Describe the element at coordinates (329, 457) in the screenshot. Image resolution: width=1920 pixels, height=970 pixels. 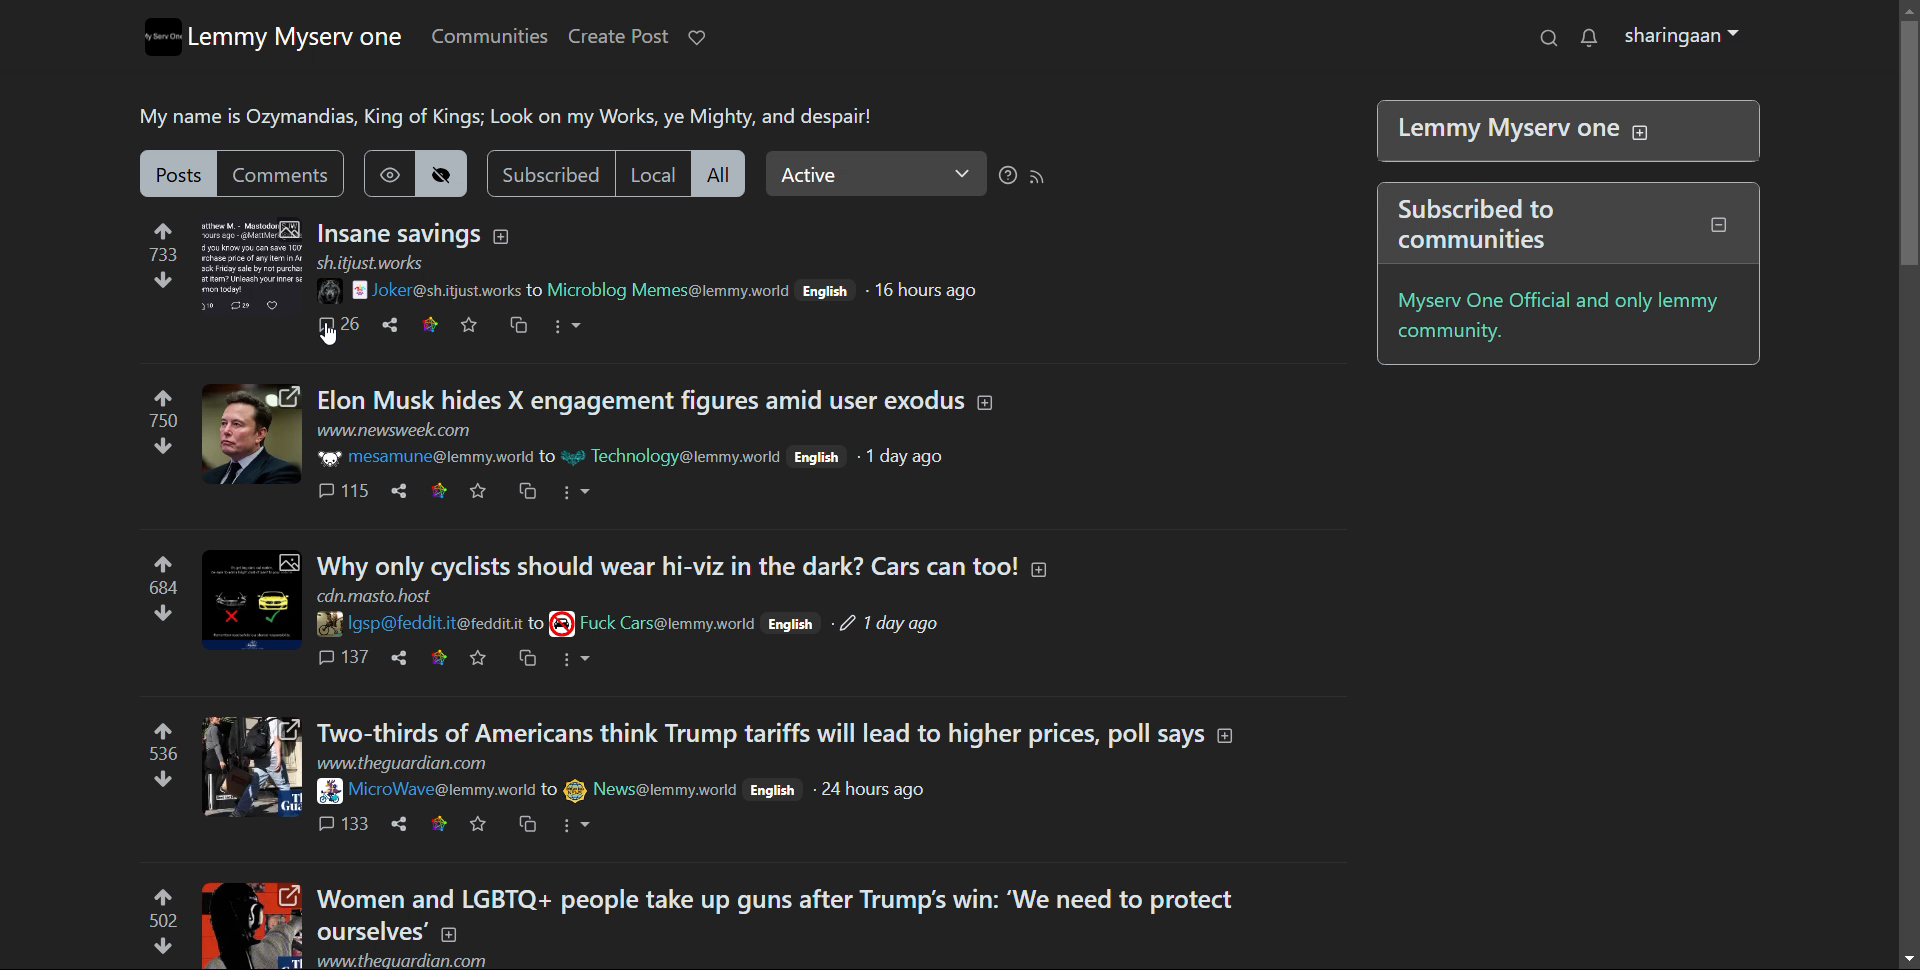
I see `image` at that location.